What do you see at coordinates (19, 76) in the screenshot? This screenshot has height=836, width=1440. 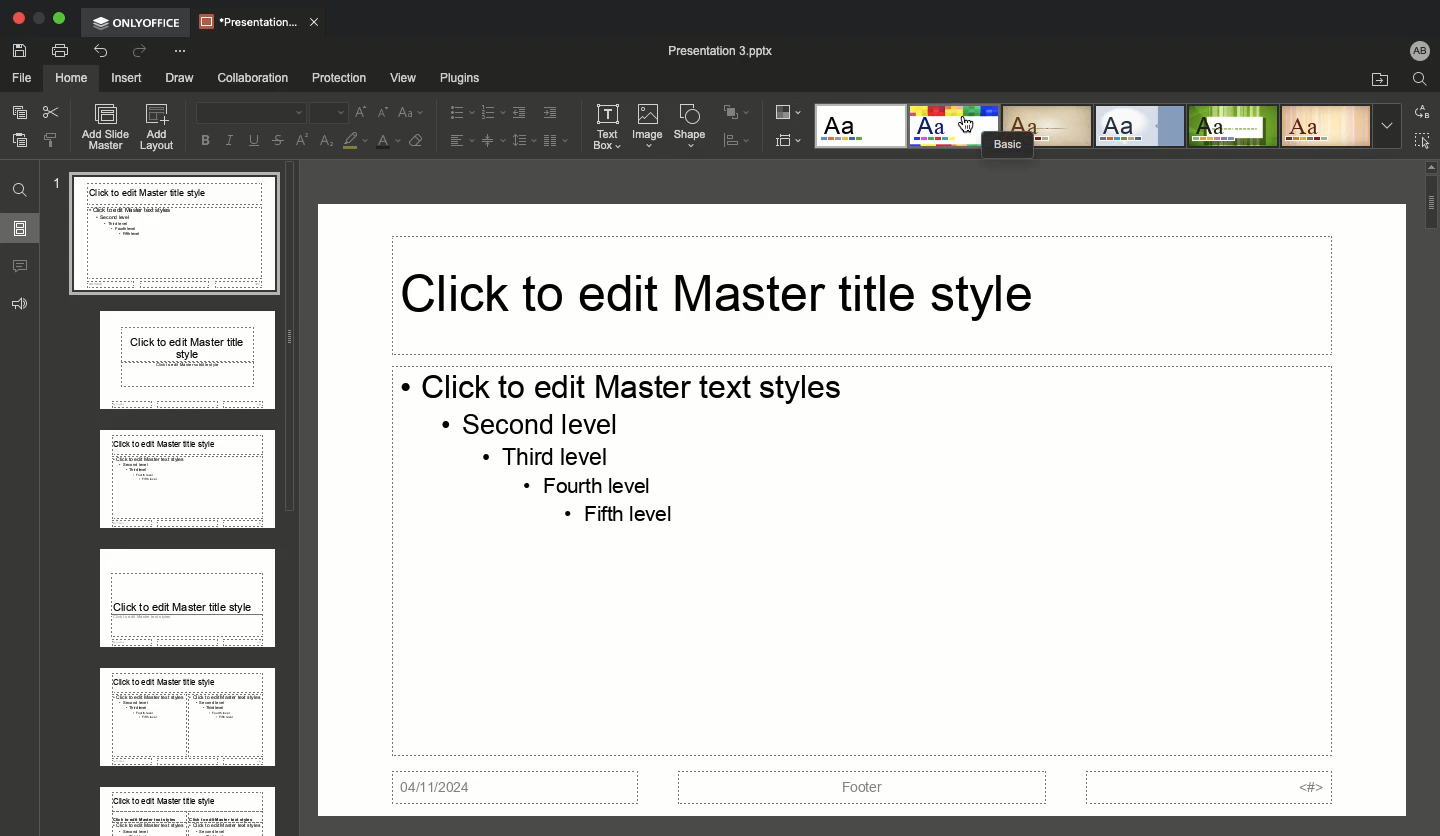 I see `File` at bounding box center [19, 76].